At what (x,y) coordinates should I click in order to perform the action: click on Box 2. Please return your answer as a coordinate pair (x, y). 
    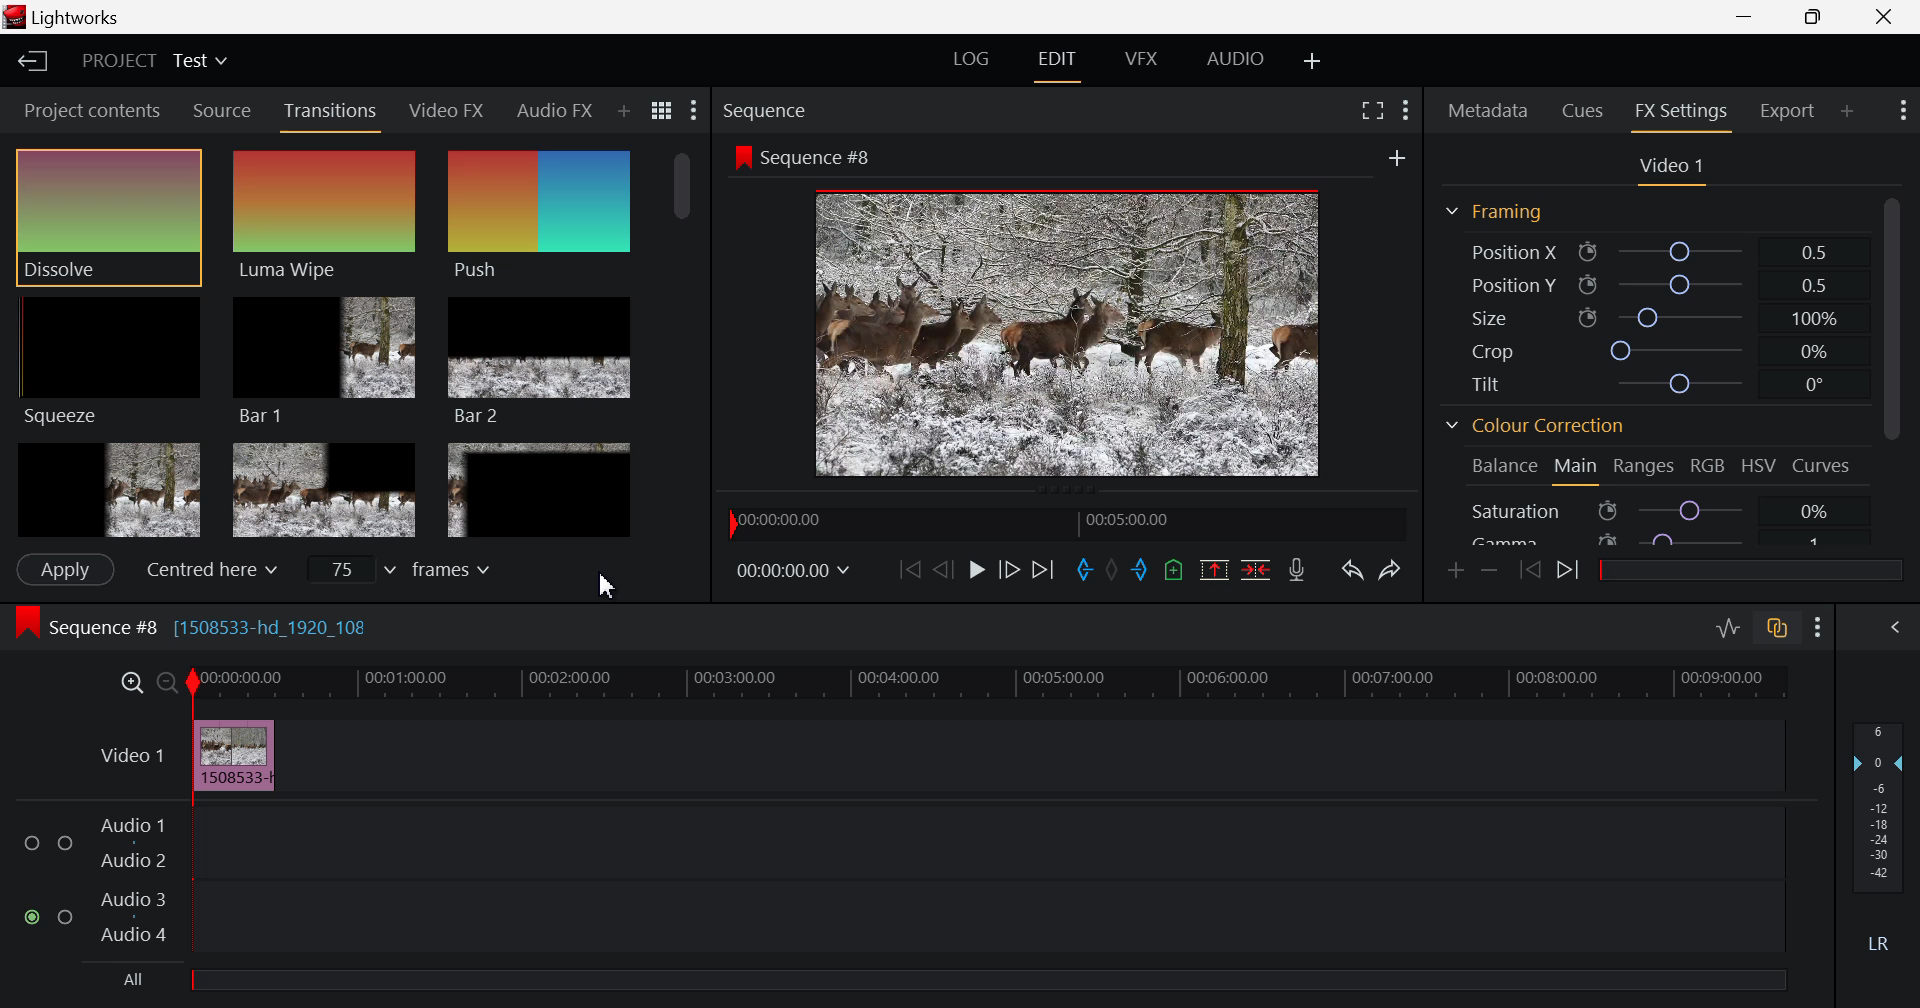
    Looking at the image, I should click on (326, 489).